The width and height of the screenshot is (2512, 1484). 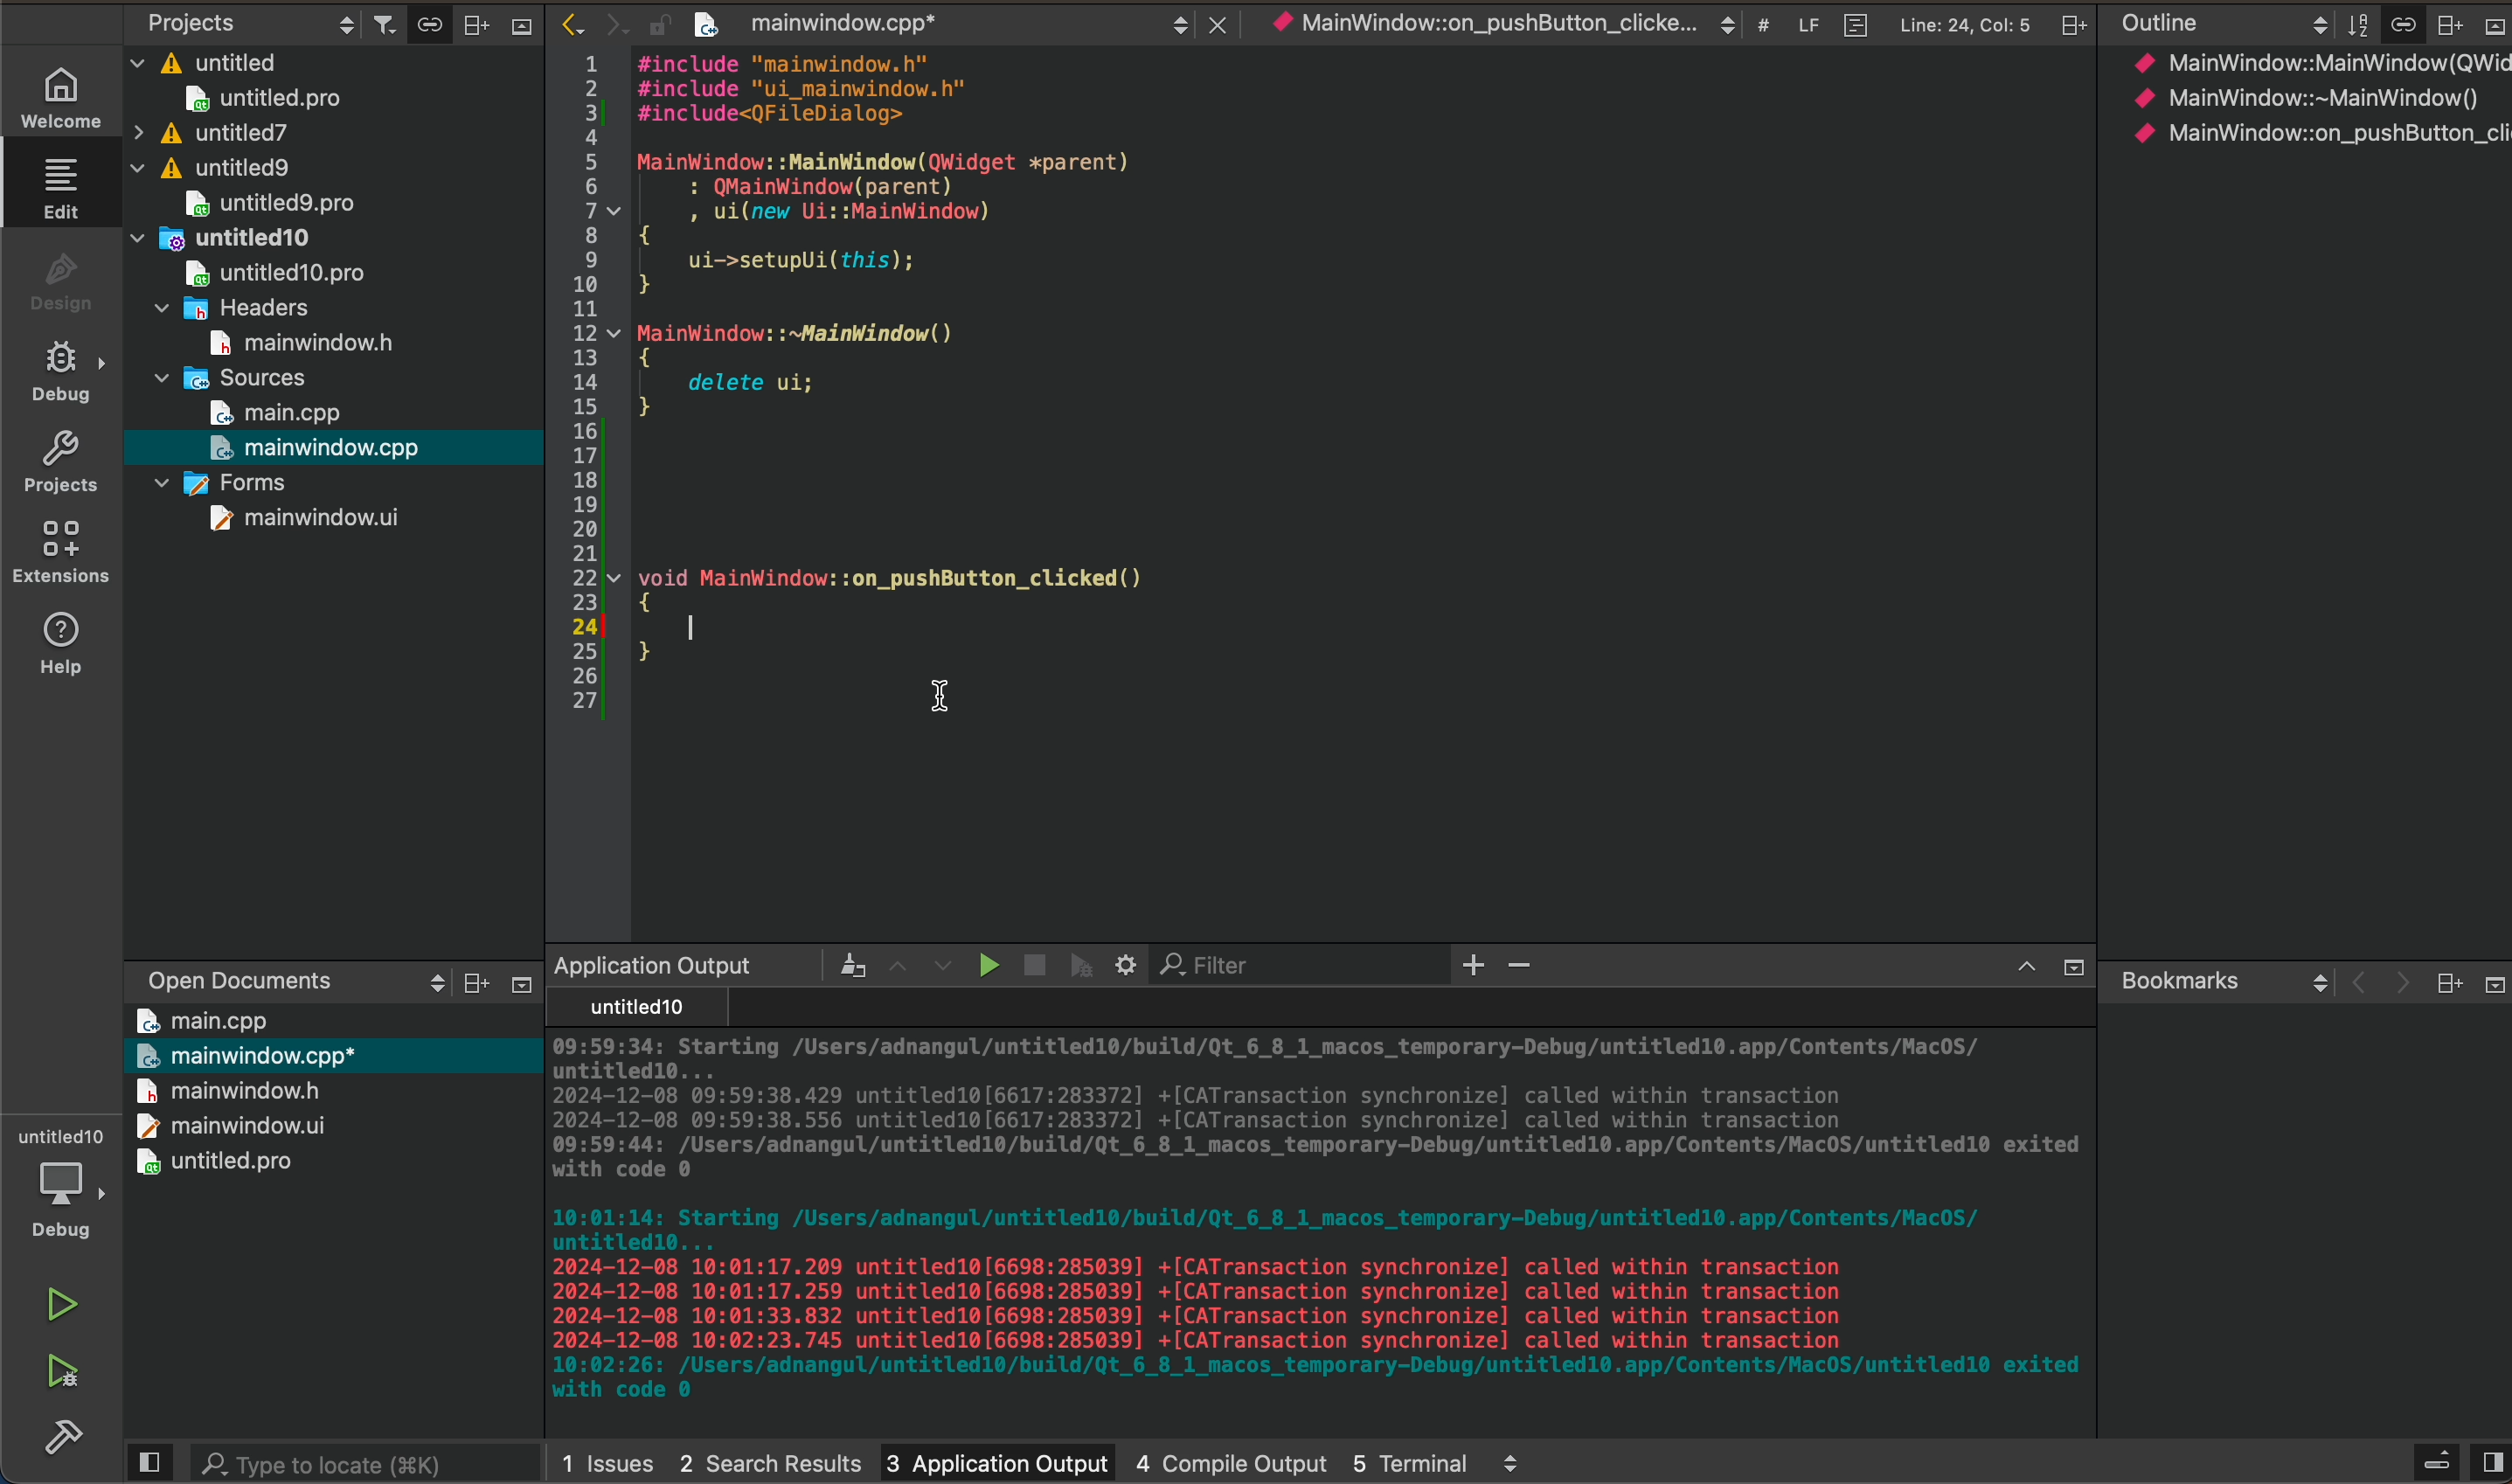 I want to click on scroll, so click(x=336, y=21).